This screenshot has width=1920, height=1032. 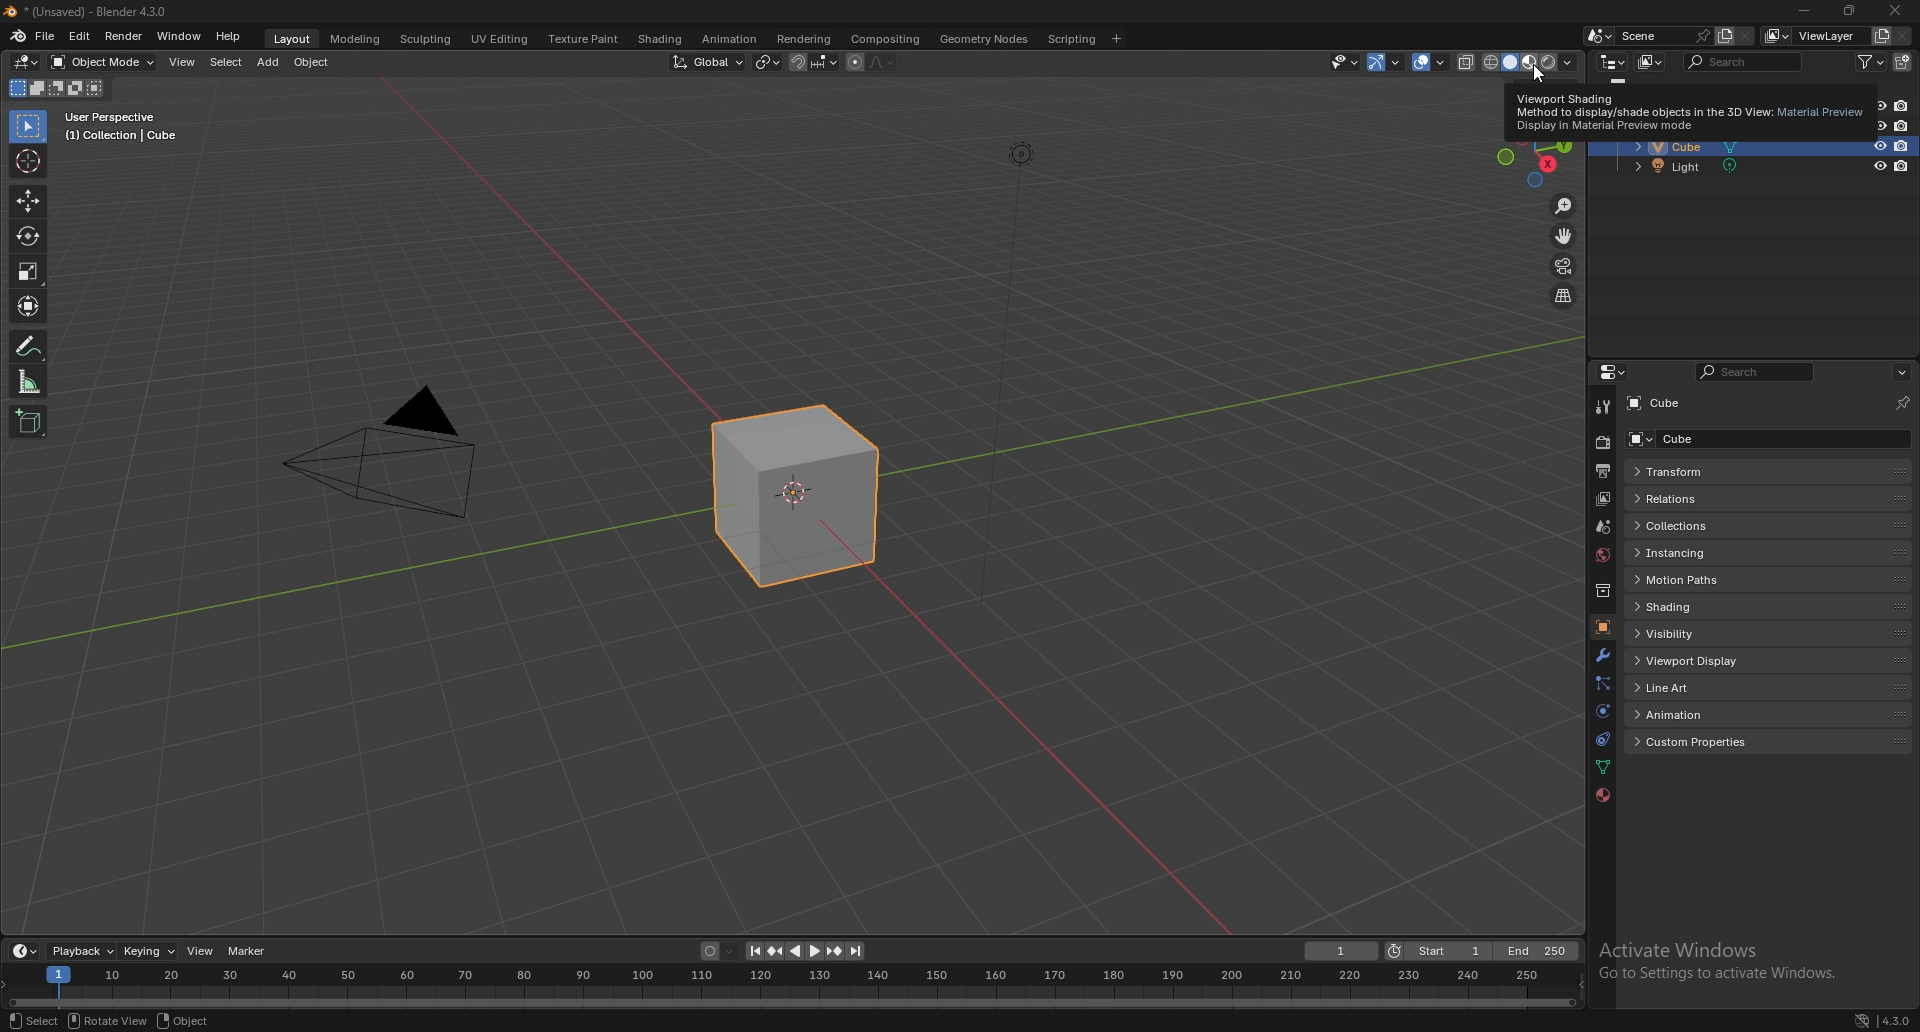 I want to click on add viewlayer, so click(x=1881, y=35).